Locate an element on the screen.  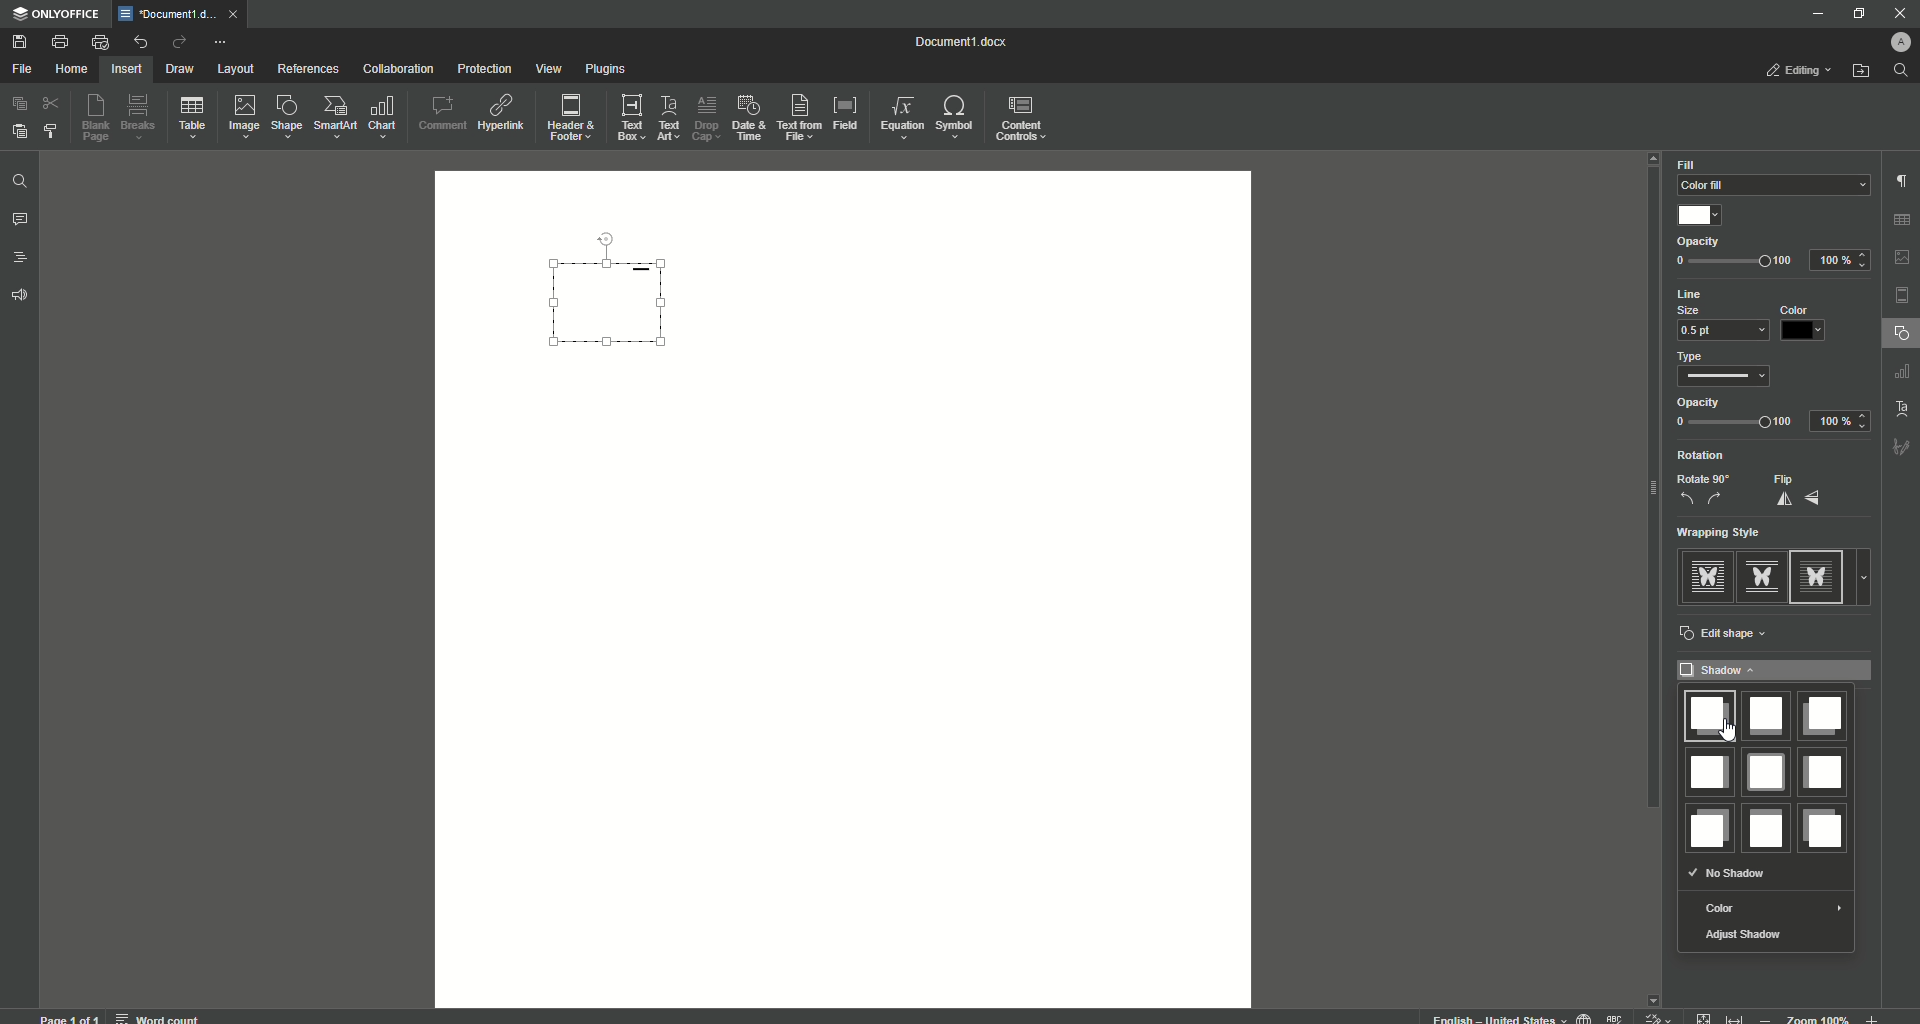
Save is located at coordinates (22, 43).